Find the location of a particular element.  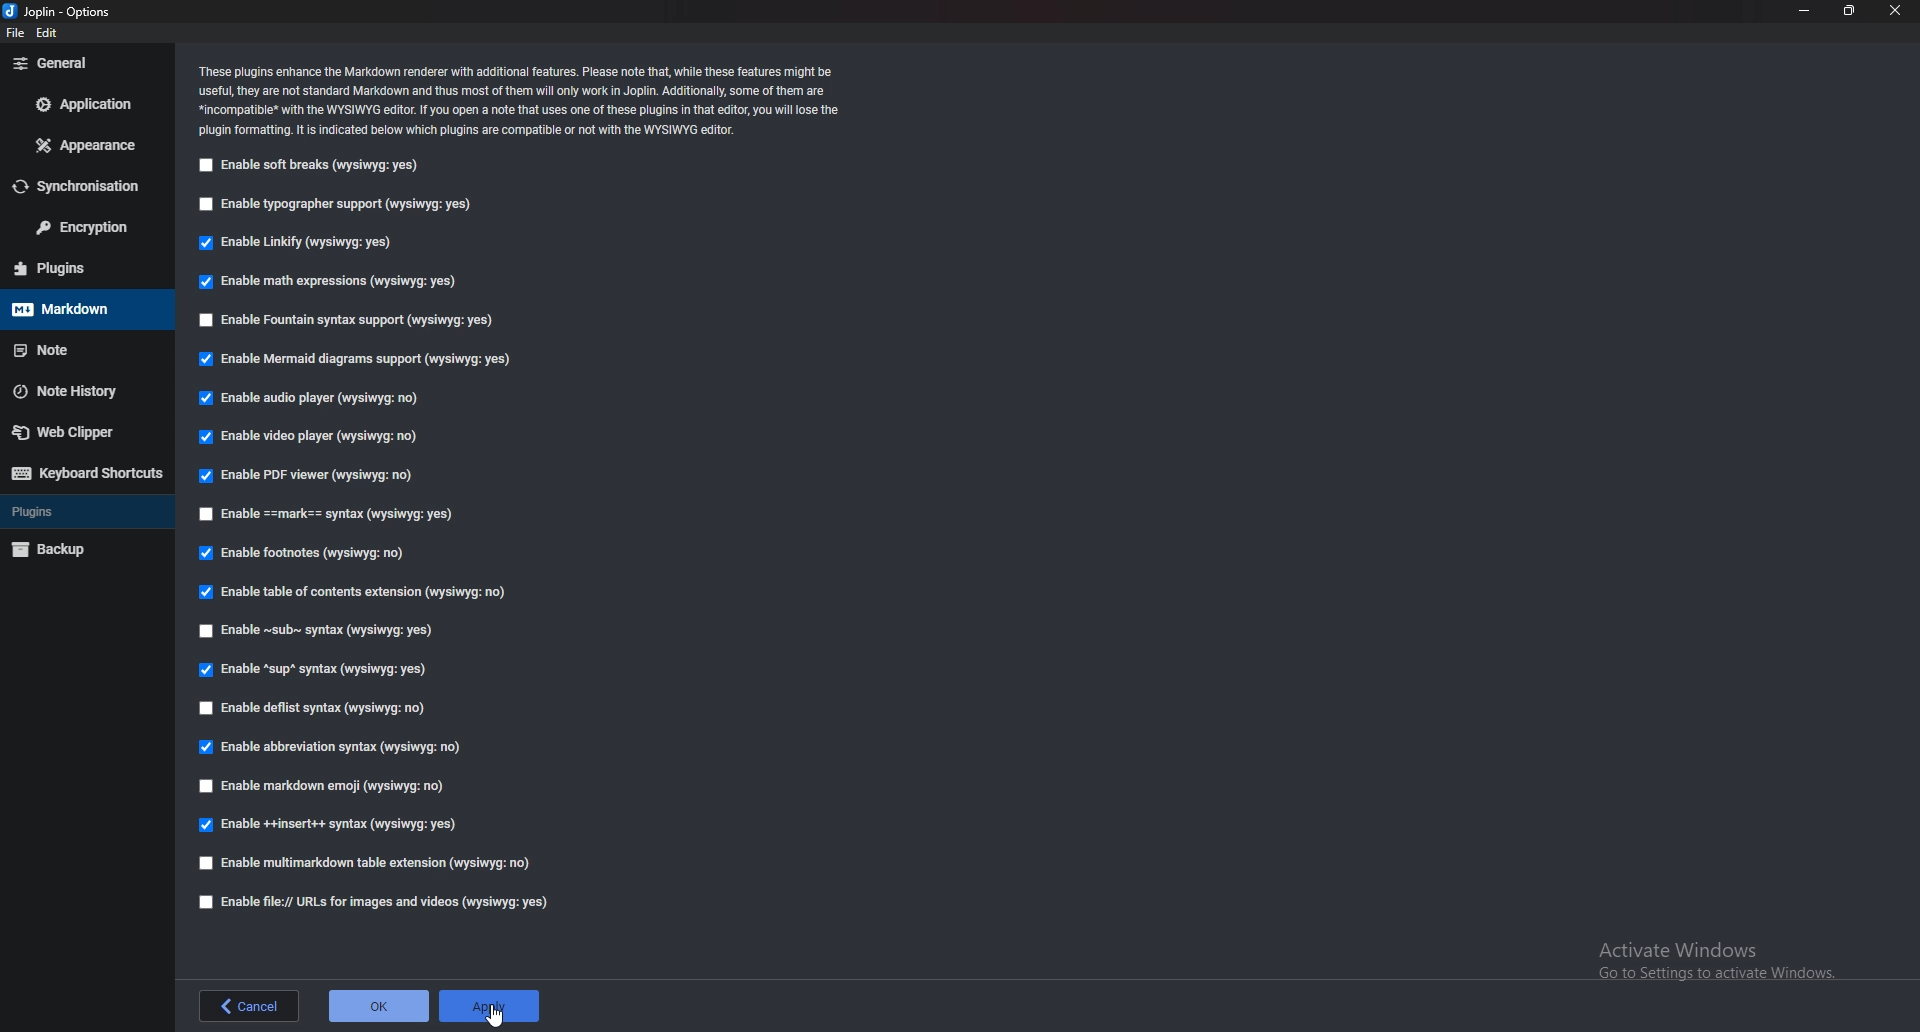

Encryption is located at coordinates (82, 228).